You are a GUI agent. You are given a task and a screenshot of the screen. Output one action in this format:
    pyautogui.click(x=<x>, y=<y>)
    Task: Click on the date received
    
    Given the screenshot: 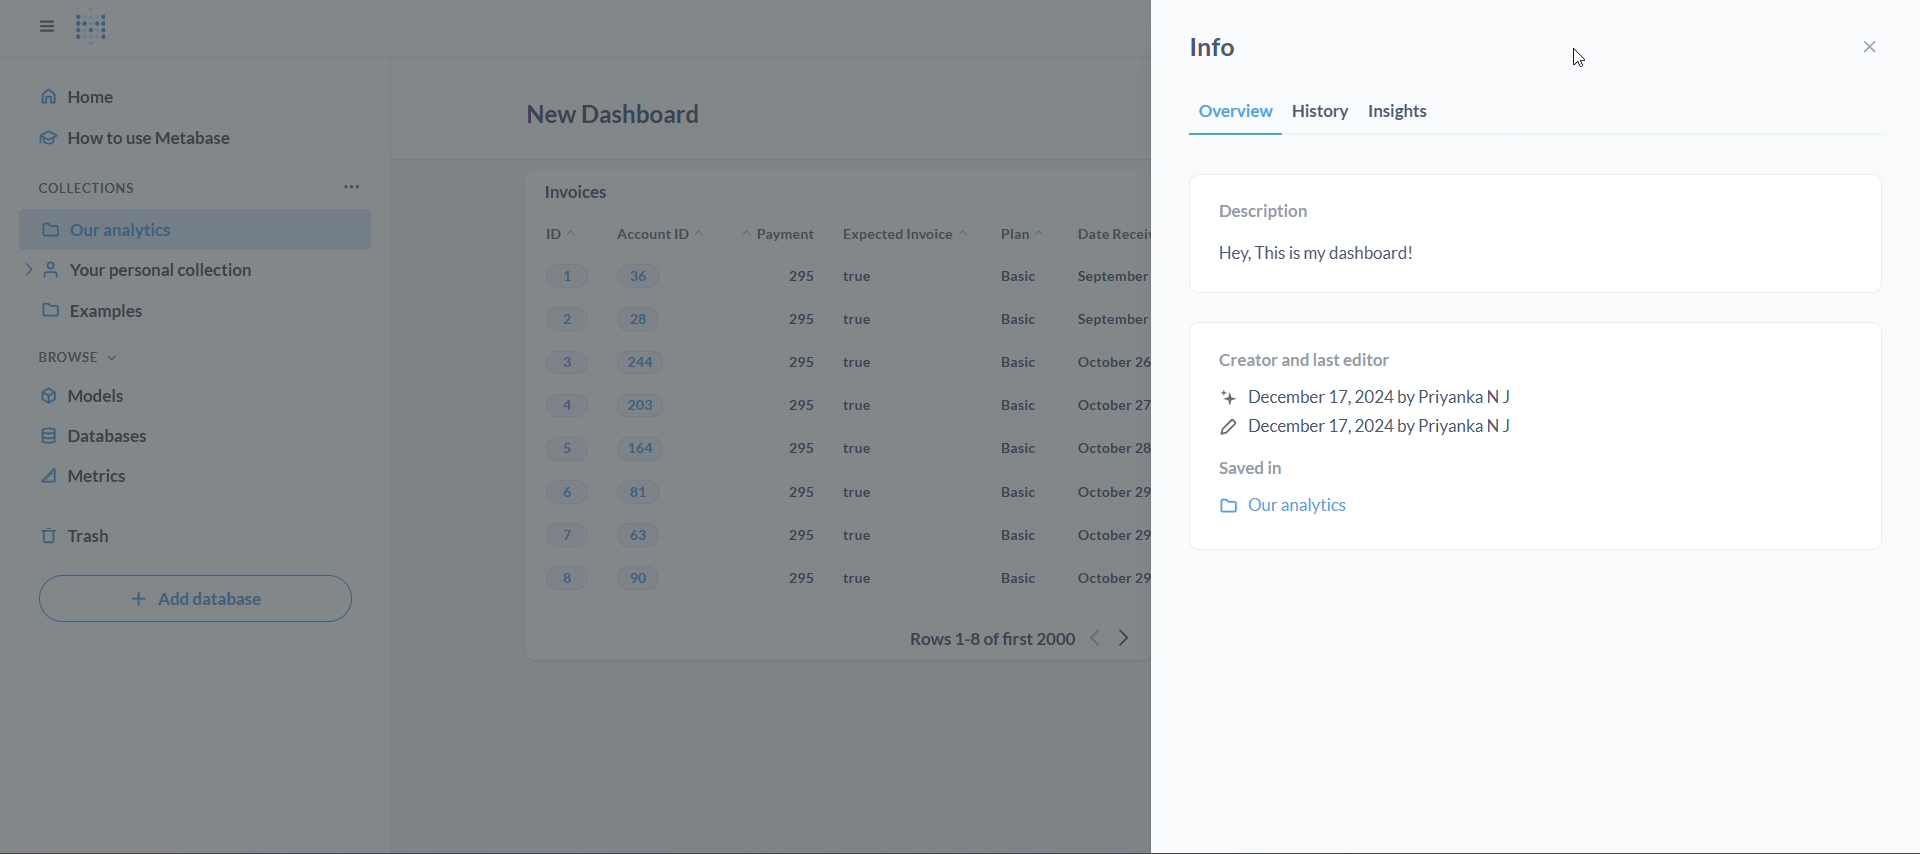 What is the action you would take?
    pyautogui.click(x=1107, y=238)
    